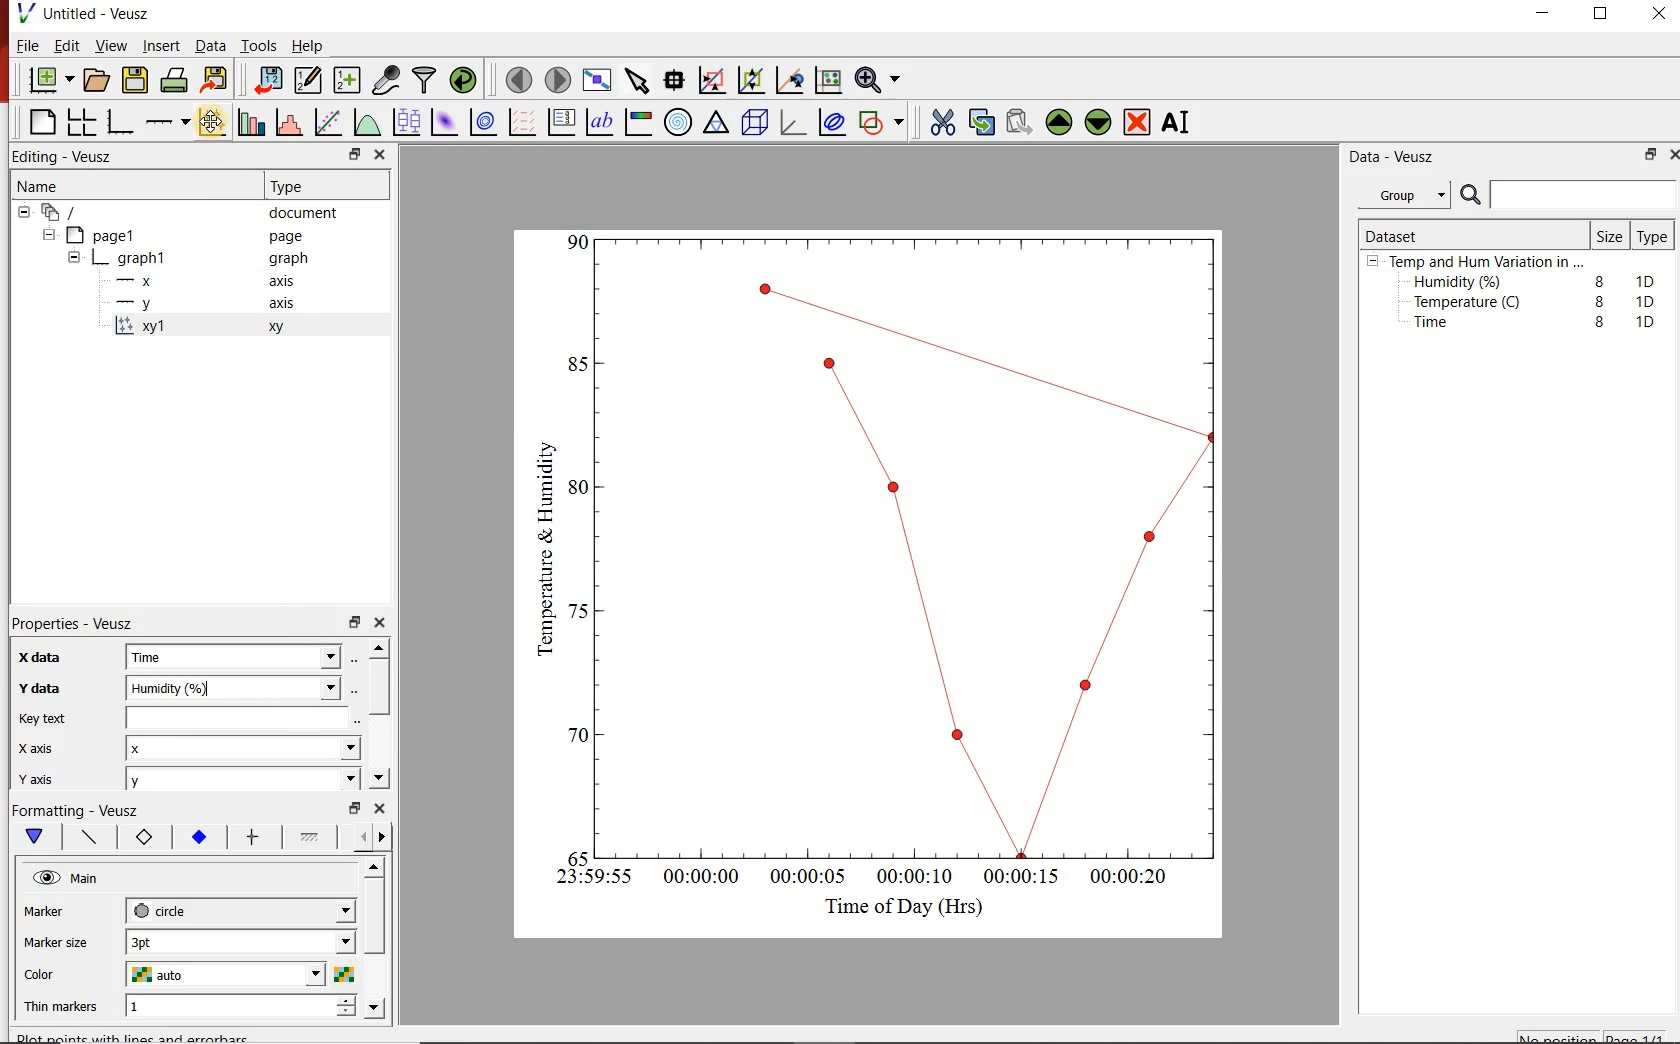  Describe the element at coordinates (69, 156) in the screenshot. I see `Editing - Veusz` at that location.